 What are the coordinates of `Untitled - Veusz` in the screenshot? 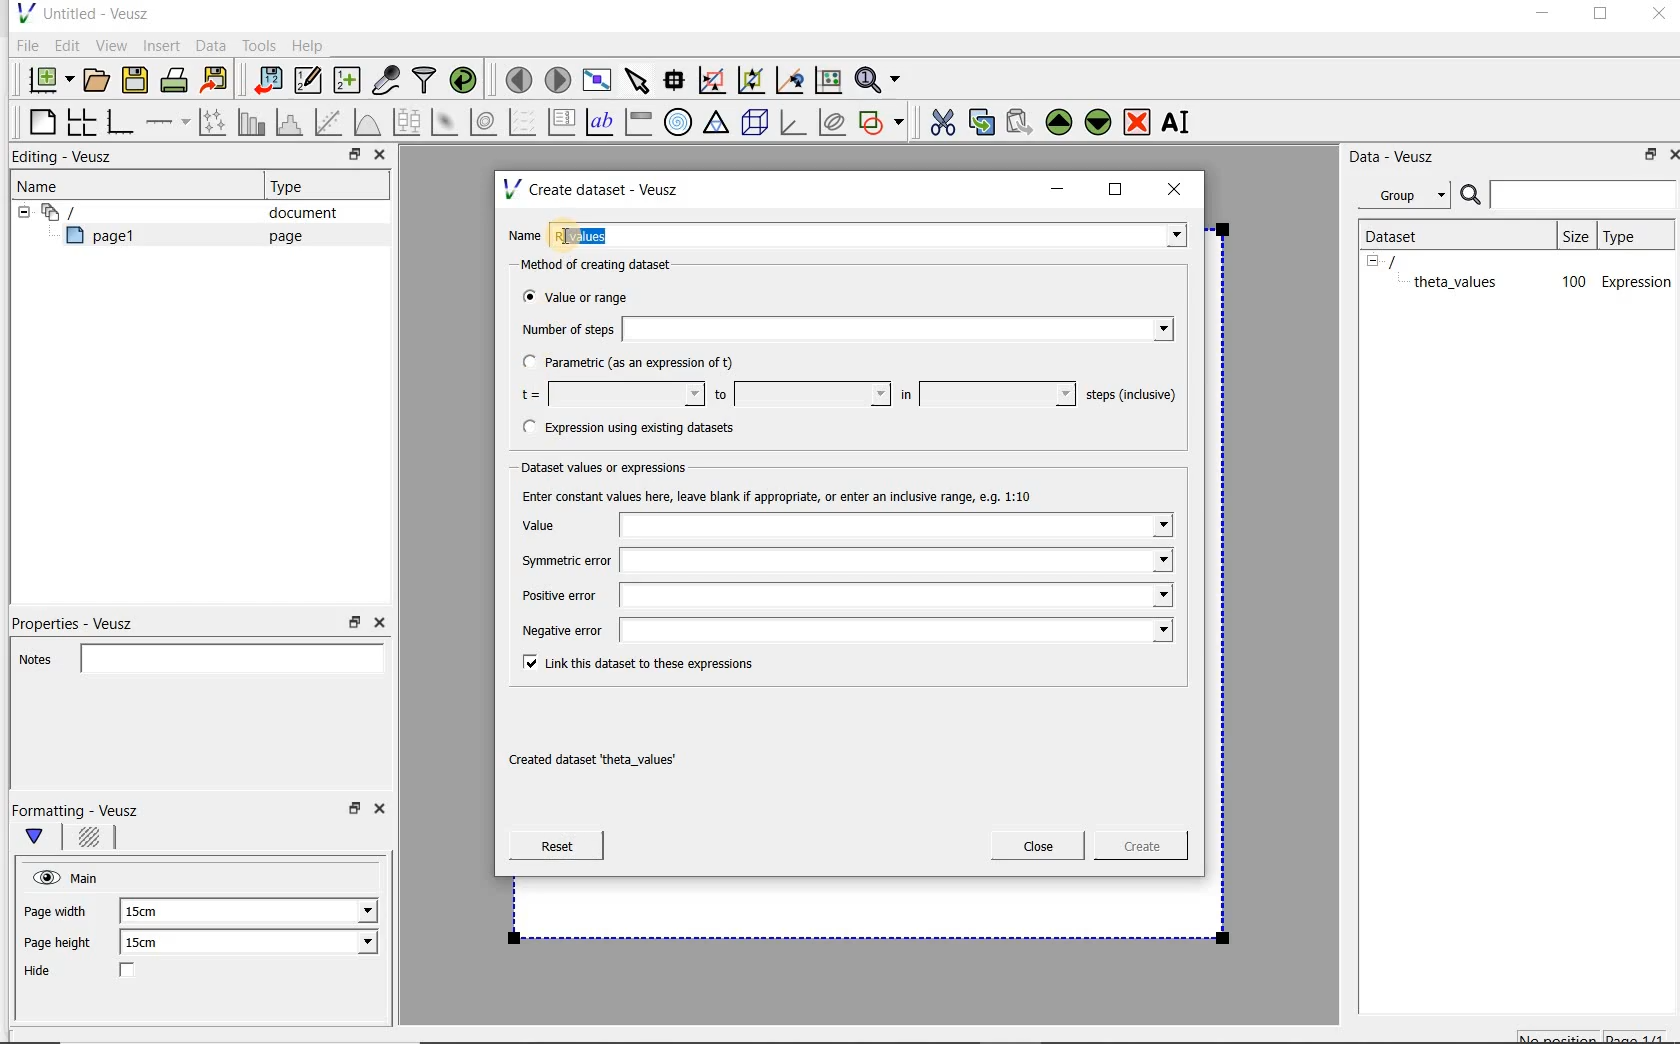 It's located at (81, 12).